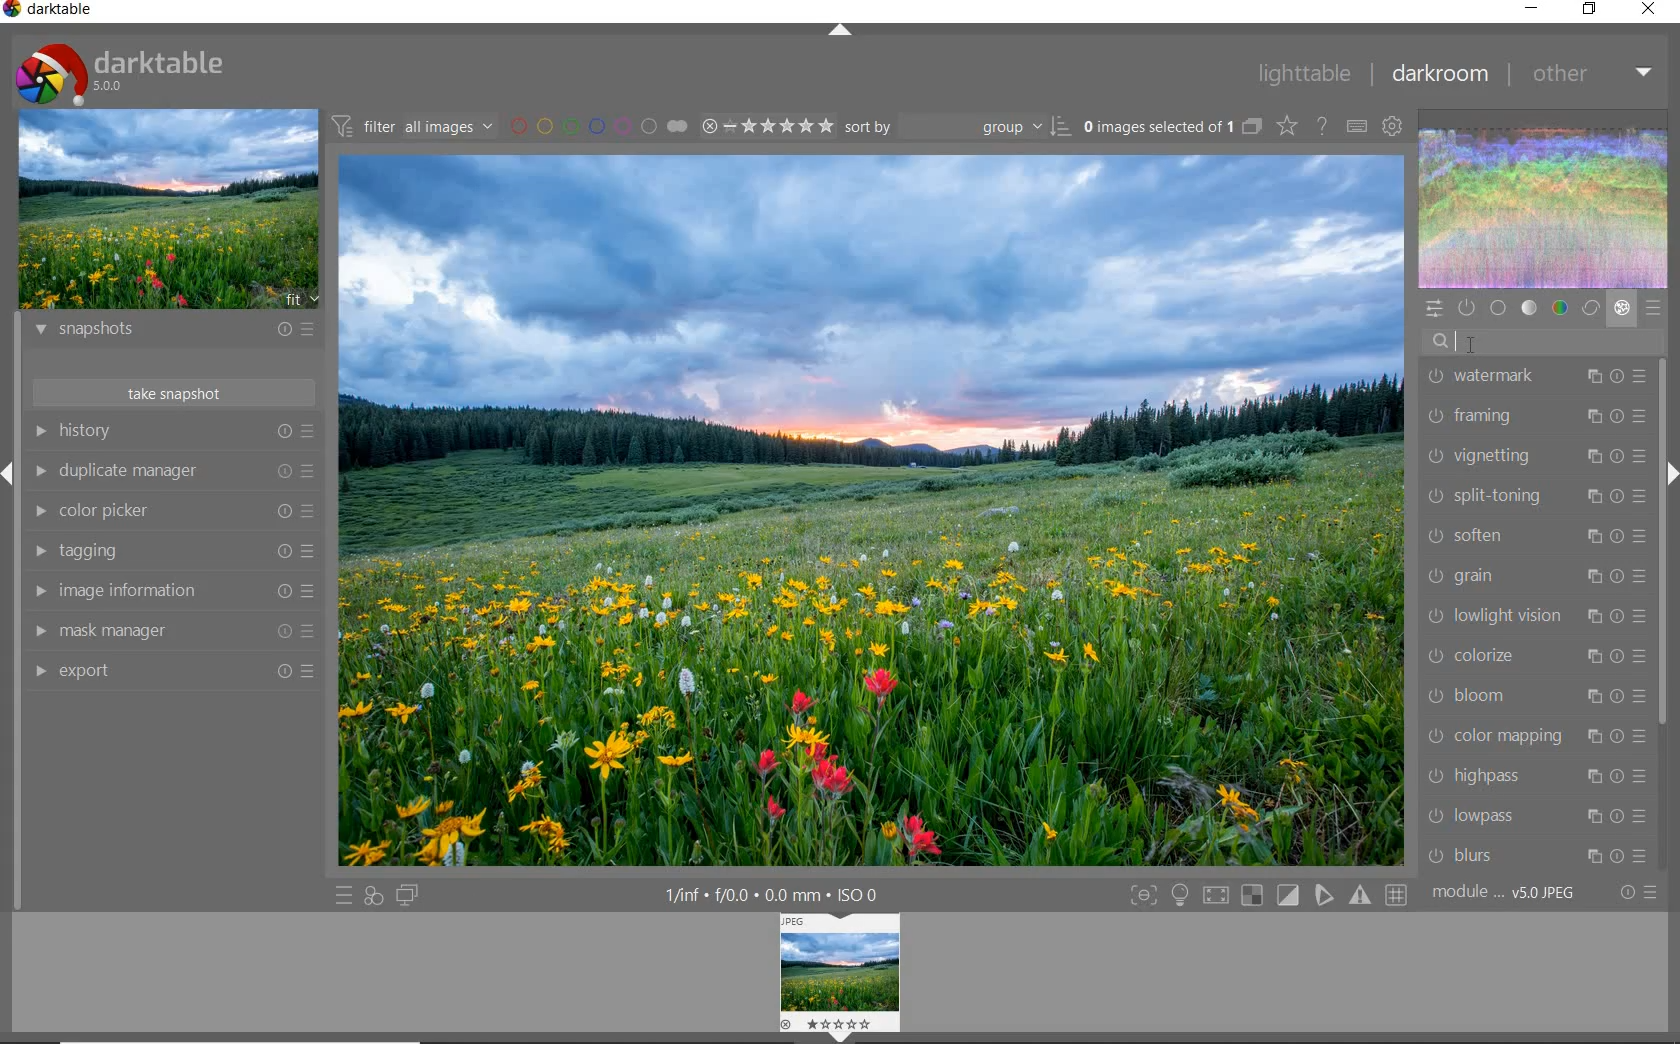  What do you see at coordinates (1465, 308) in the screenshot?
I see `show only active modules` at bounding box center [1465, 308].